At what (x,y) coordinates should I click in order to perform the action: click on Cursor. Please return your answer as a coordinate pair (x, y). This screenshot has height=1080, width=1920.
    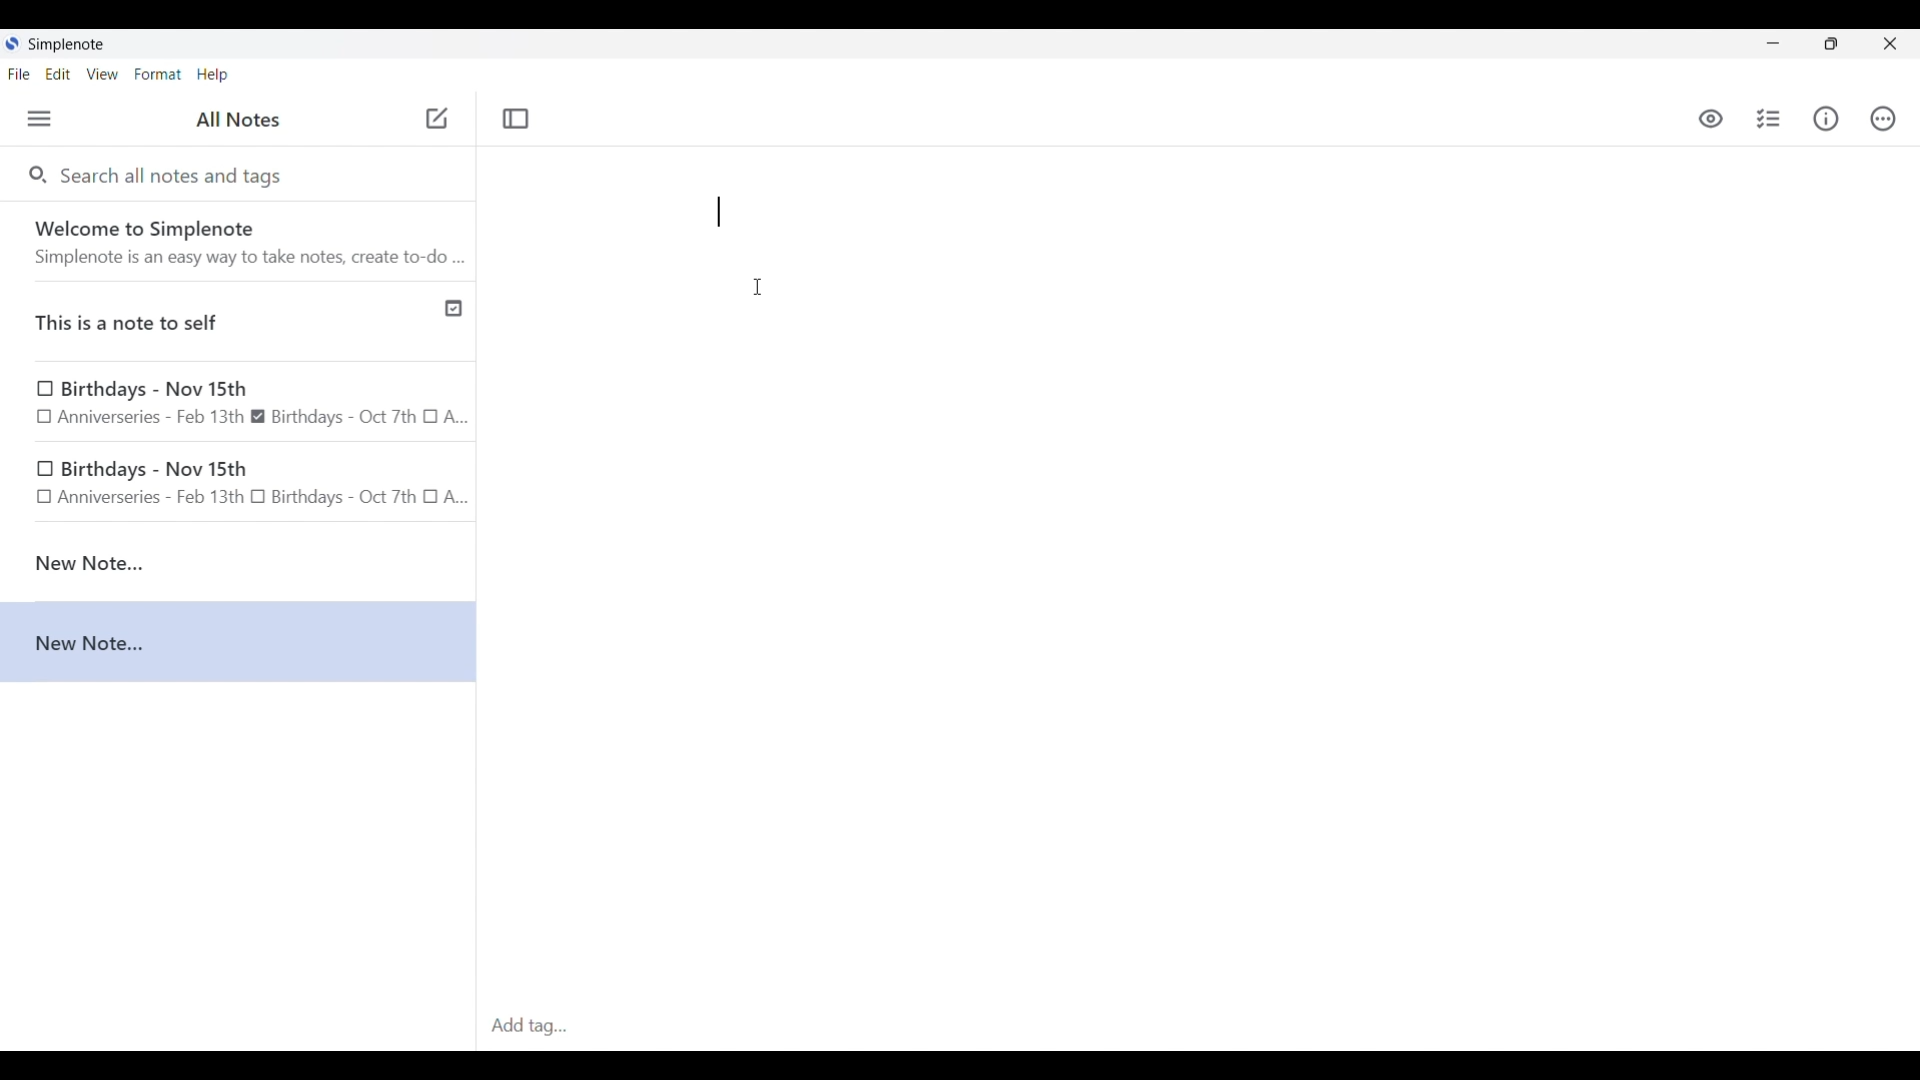
    Looking at the image, I should click on (757, 287).